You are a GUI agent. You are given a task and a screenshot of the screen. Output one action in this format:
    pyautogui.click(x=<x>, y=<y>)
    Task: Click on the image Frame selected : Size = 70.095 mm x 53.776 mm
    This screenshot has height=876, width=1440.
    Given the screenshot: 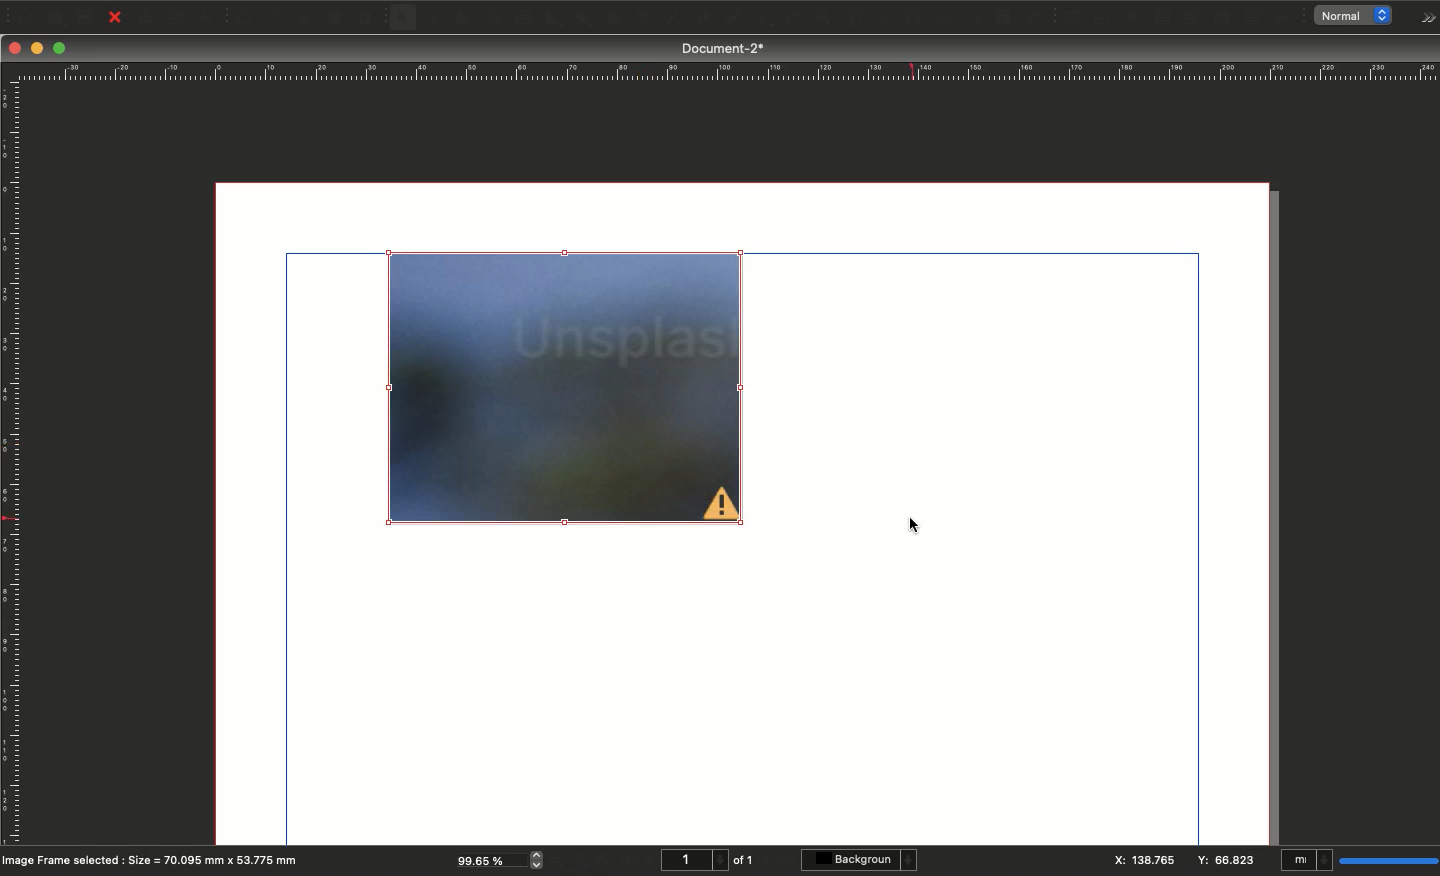 What is the action you would take?
    pyautogui.click(x=161, y=896)
    